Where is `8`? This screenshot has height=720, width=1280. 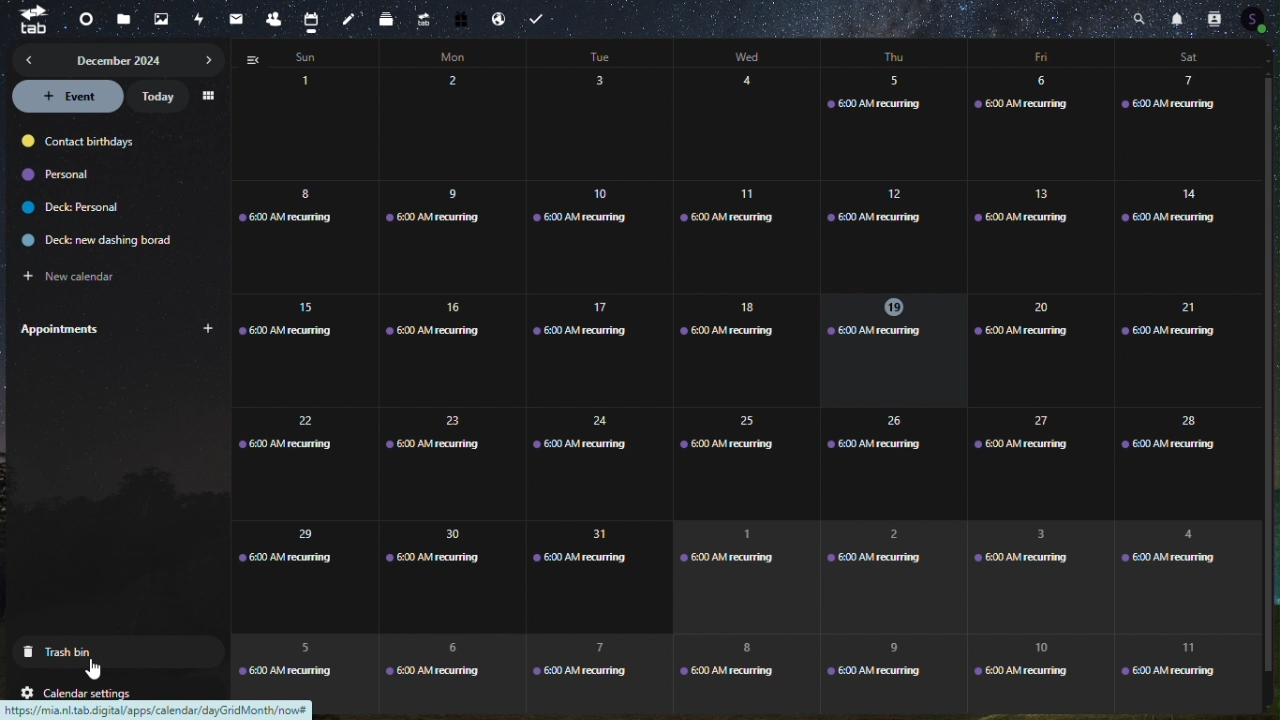 8 is located at coordinates (732, 674).